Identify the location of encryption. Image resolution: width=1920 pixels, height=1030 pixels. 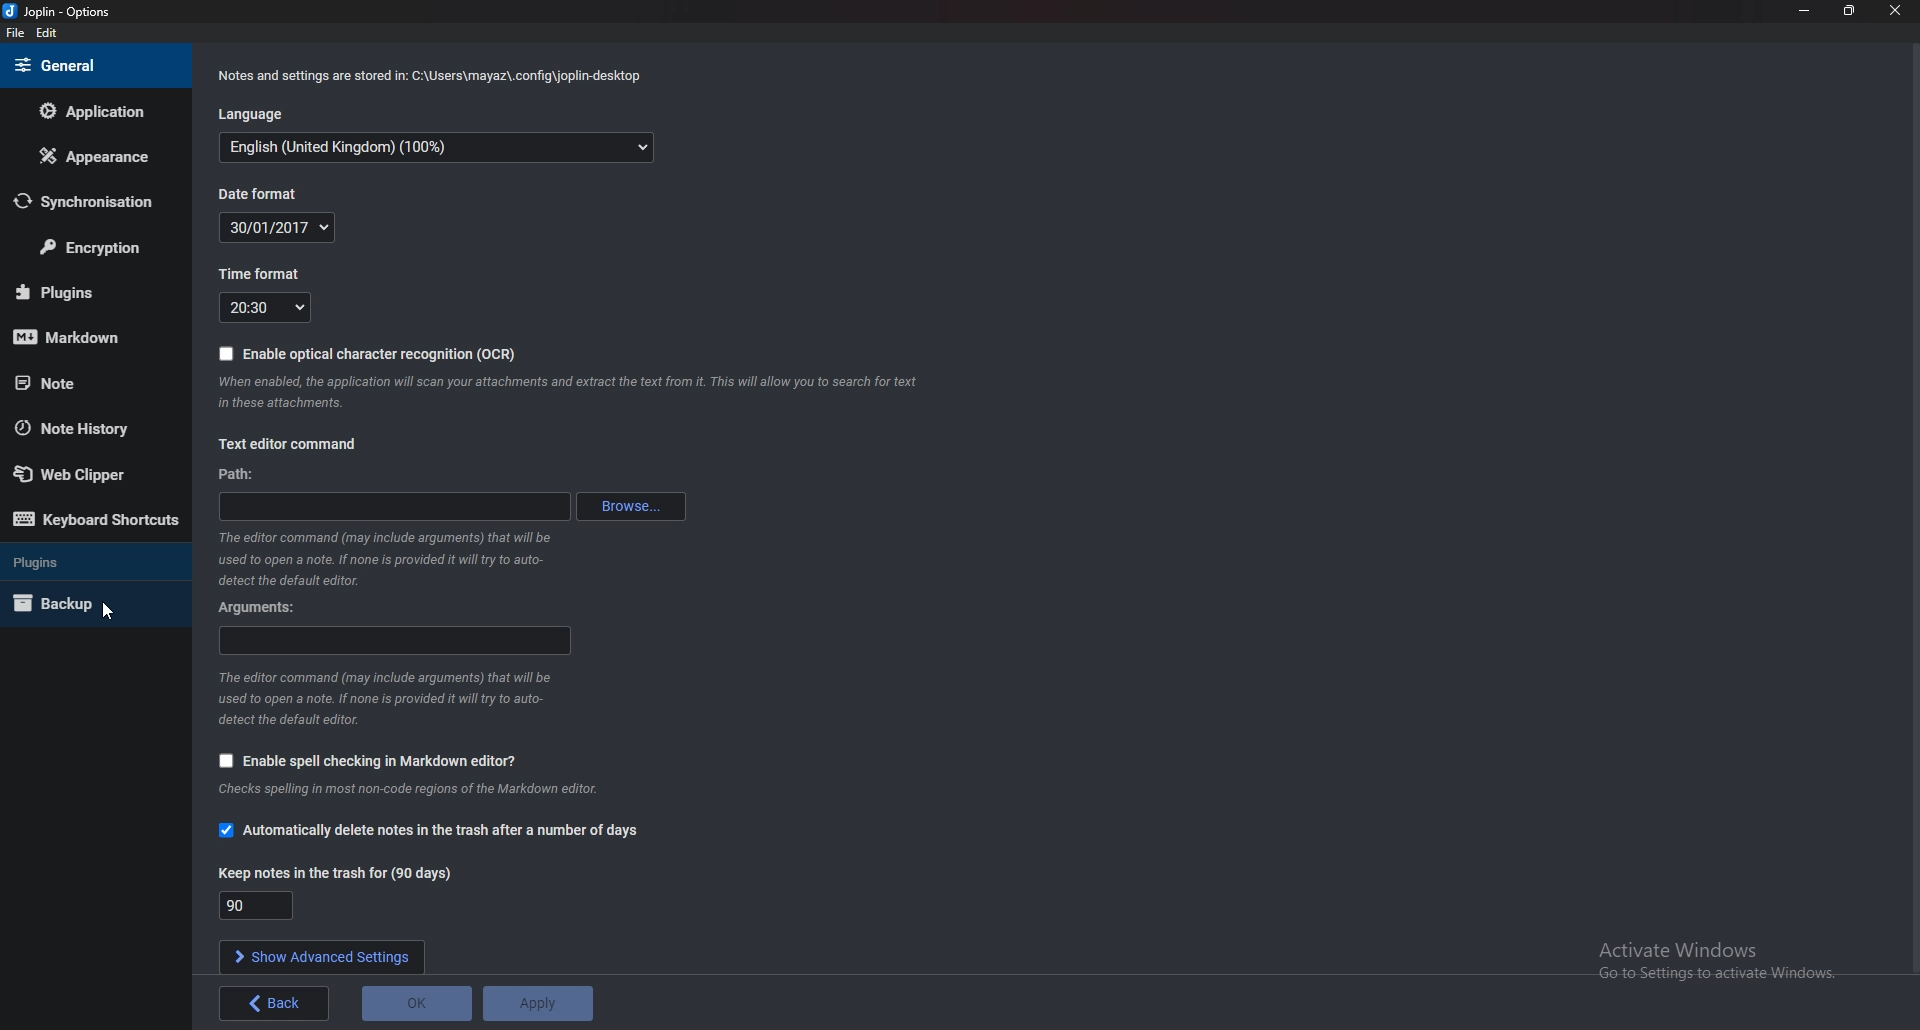
(92, 246).